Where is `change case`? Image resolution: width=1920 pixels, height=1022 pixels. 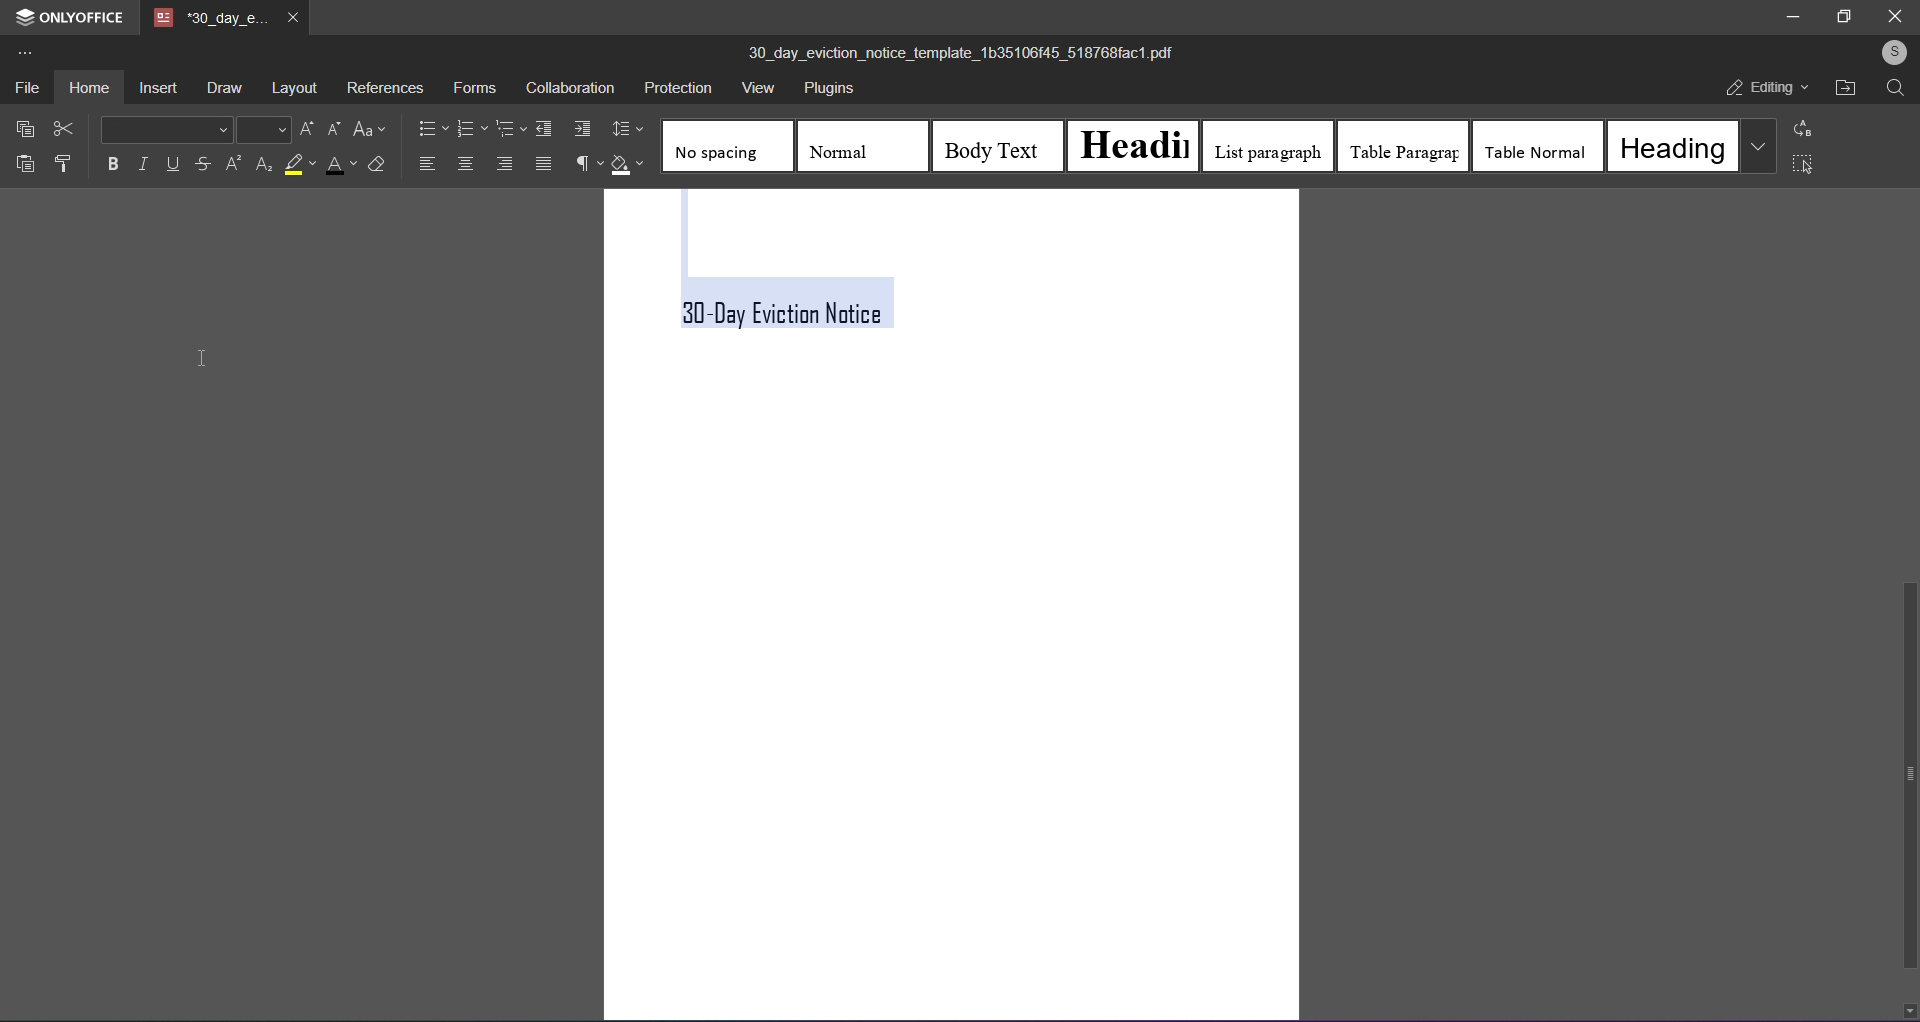 change case is located at coordinates (372, 129).